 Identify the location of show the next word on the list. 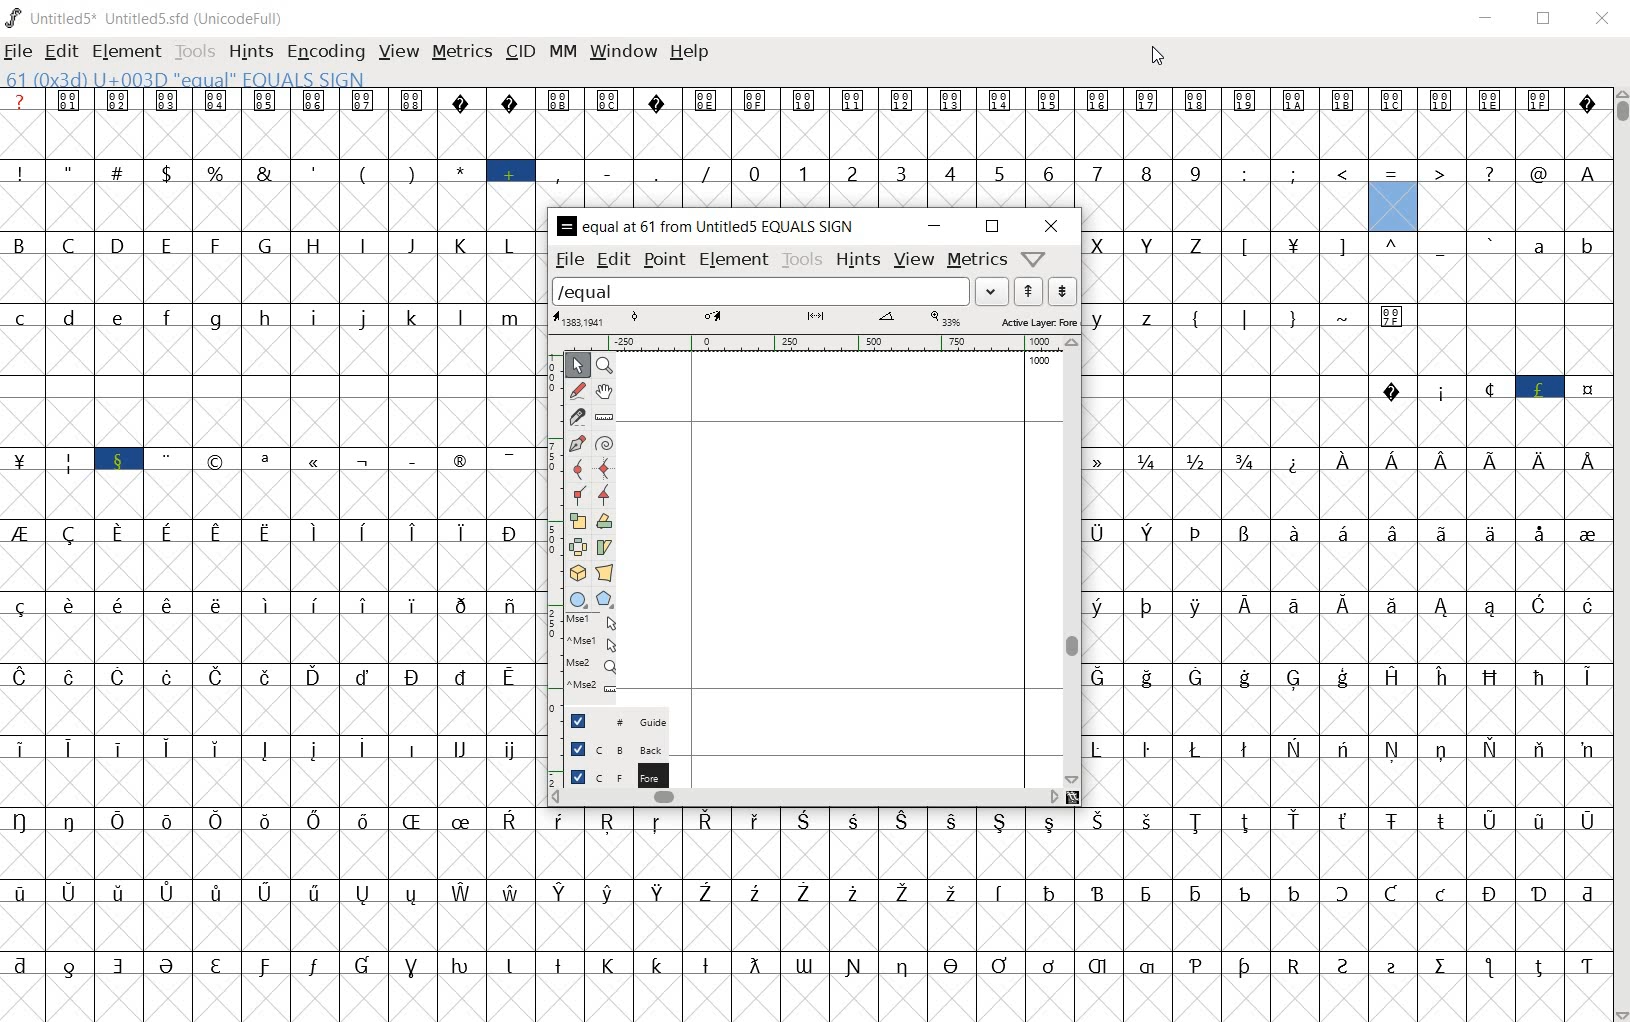
(1028, 291).